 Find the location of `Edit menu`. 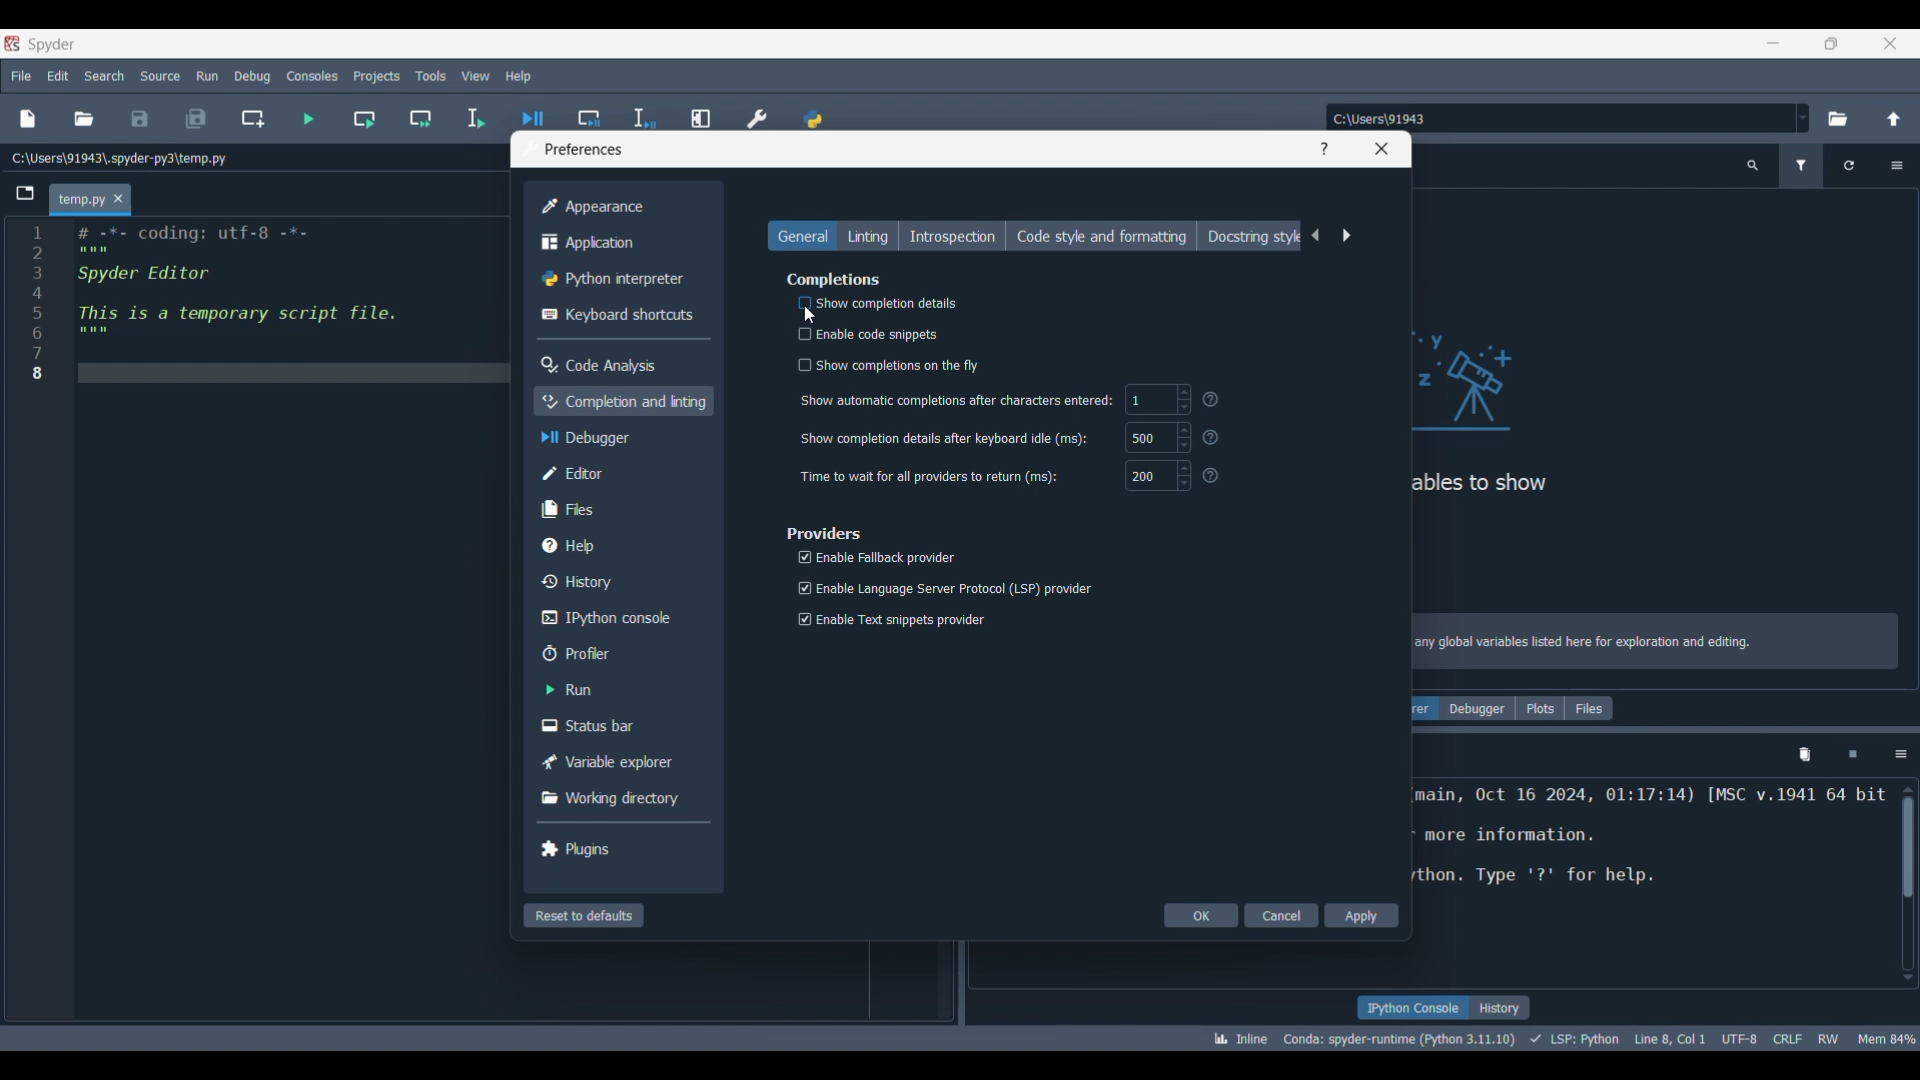

Edit menu is located at coordinates (59, 76).